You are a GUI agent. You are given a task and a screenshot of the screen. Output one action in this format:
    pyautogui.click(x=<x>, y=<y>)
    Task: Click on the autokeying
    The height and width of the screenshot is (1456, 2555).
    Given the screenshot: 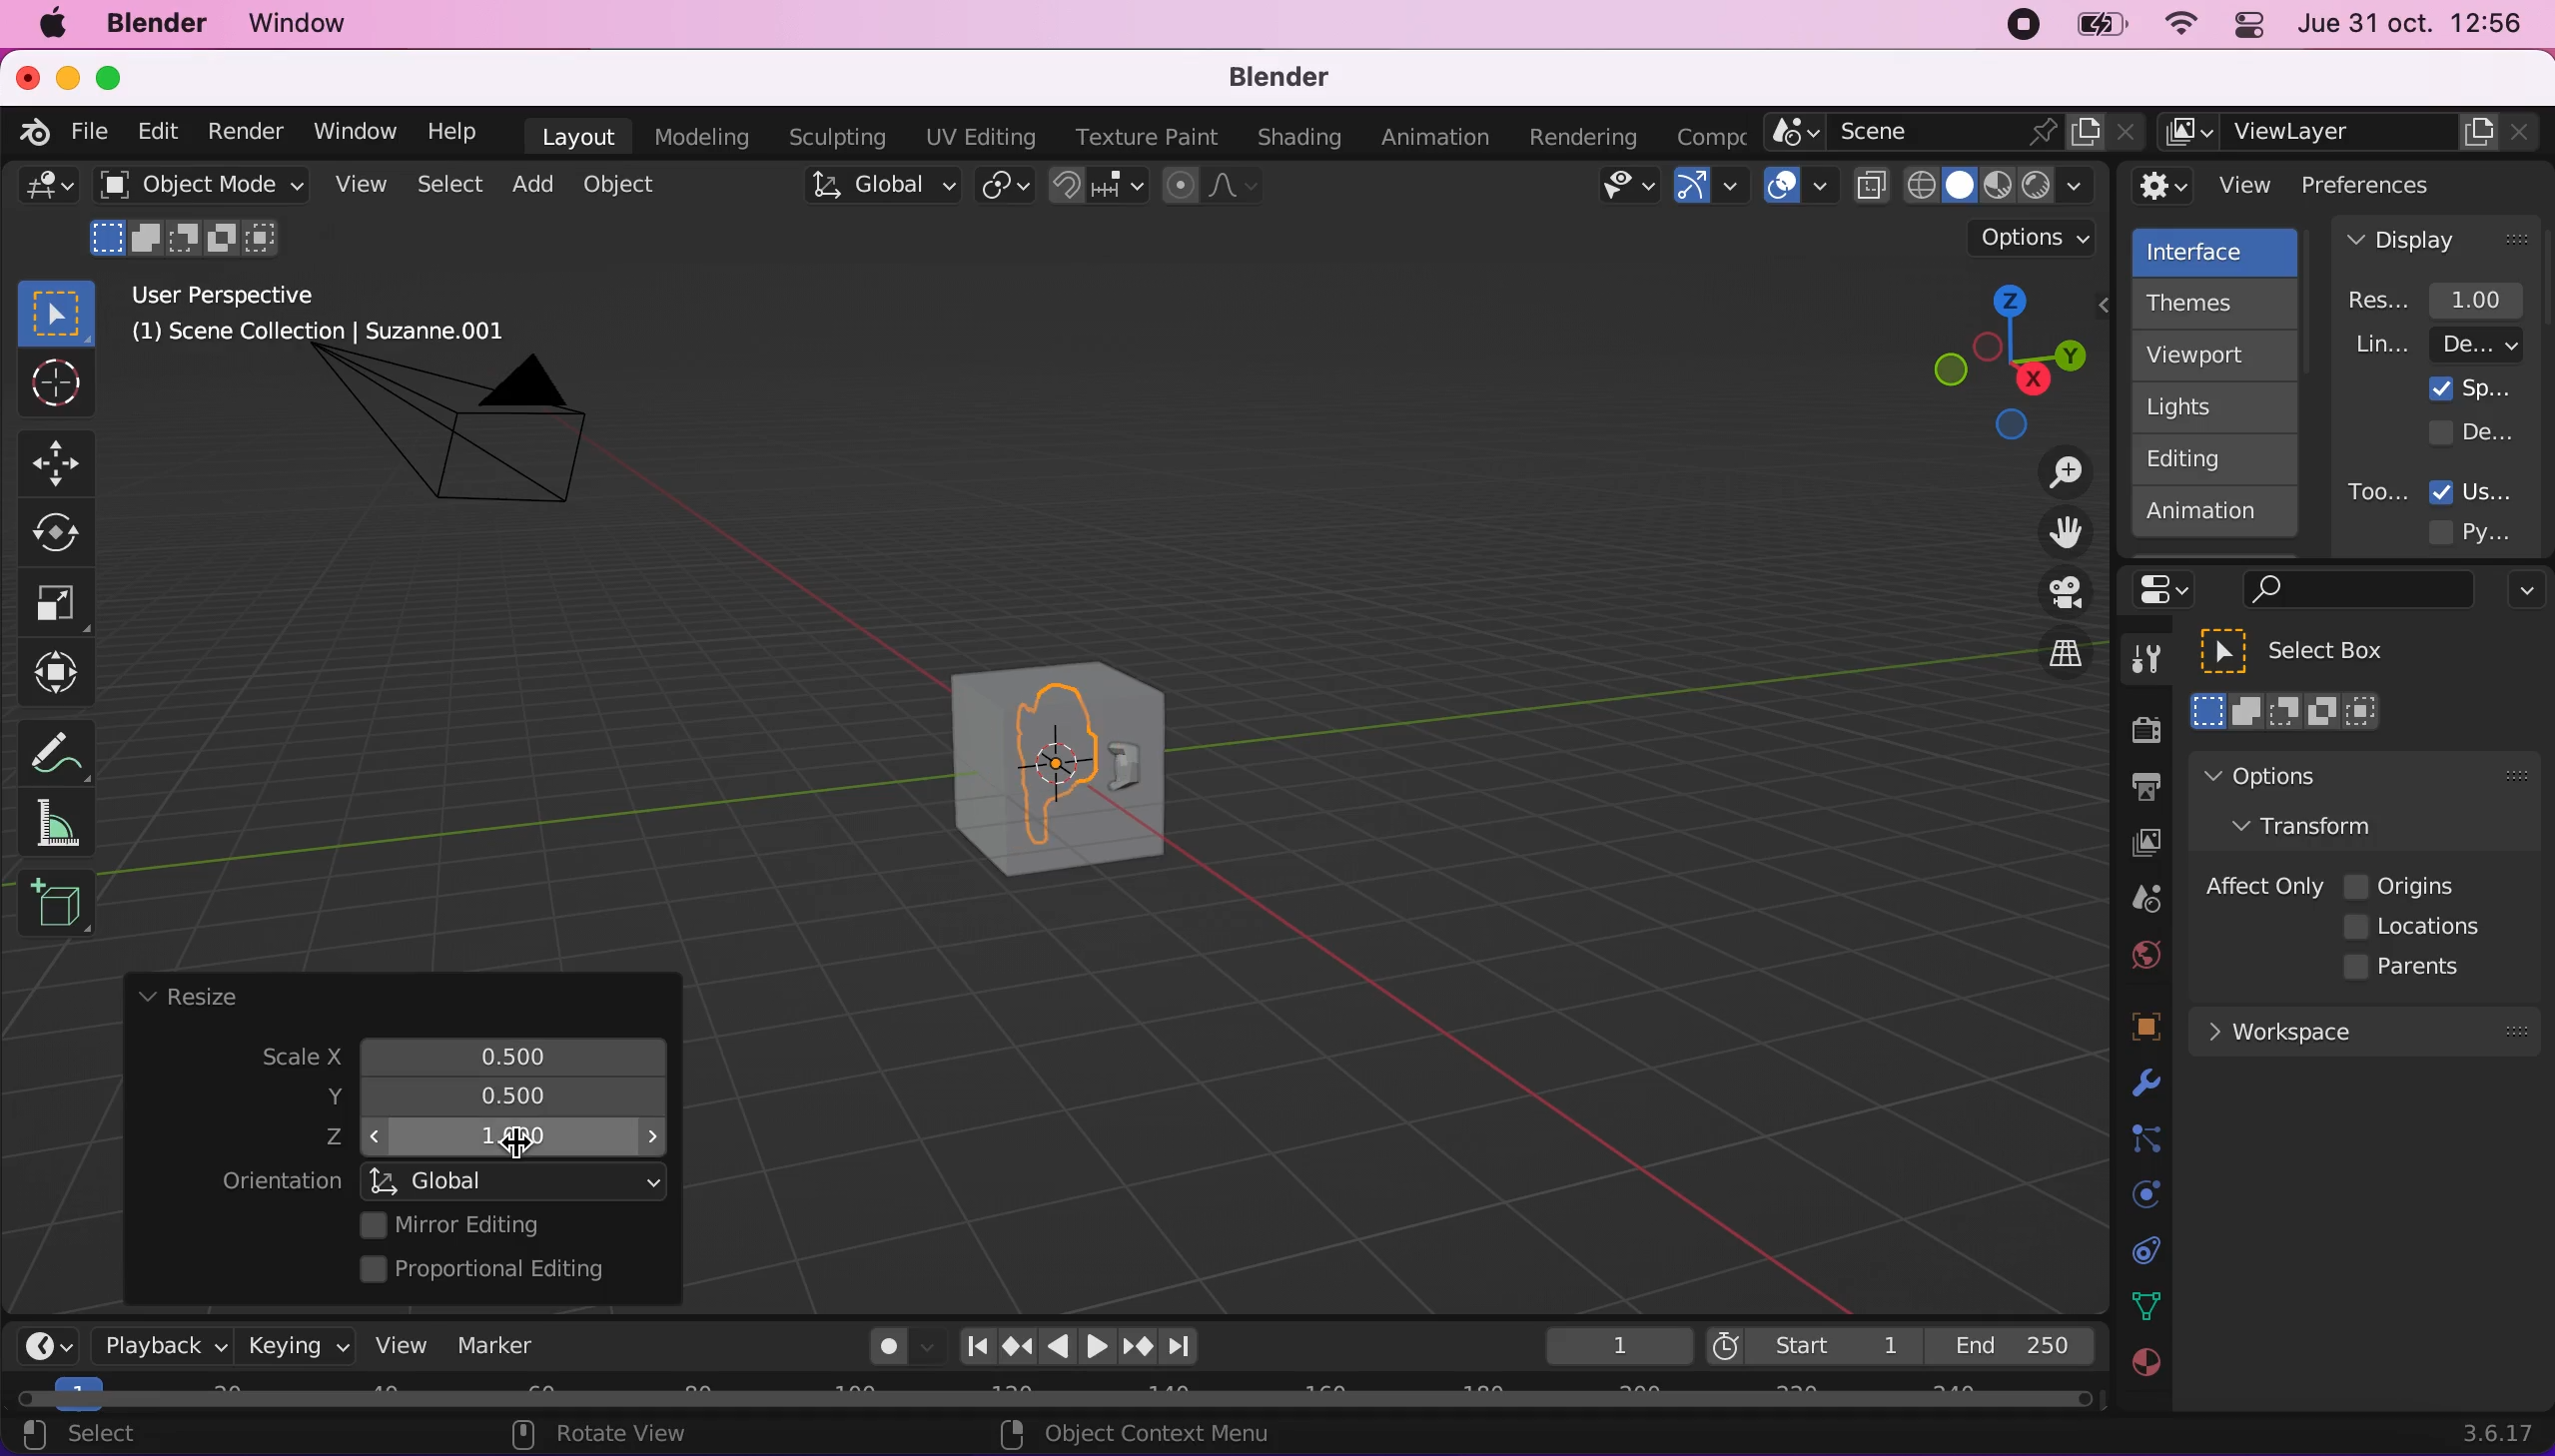 What is the action you would take?
    pyautogui.click(x=889, y=1352)
    